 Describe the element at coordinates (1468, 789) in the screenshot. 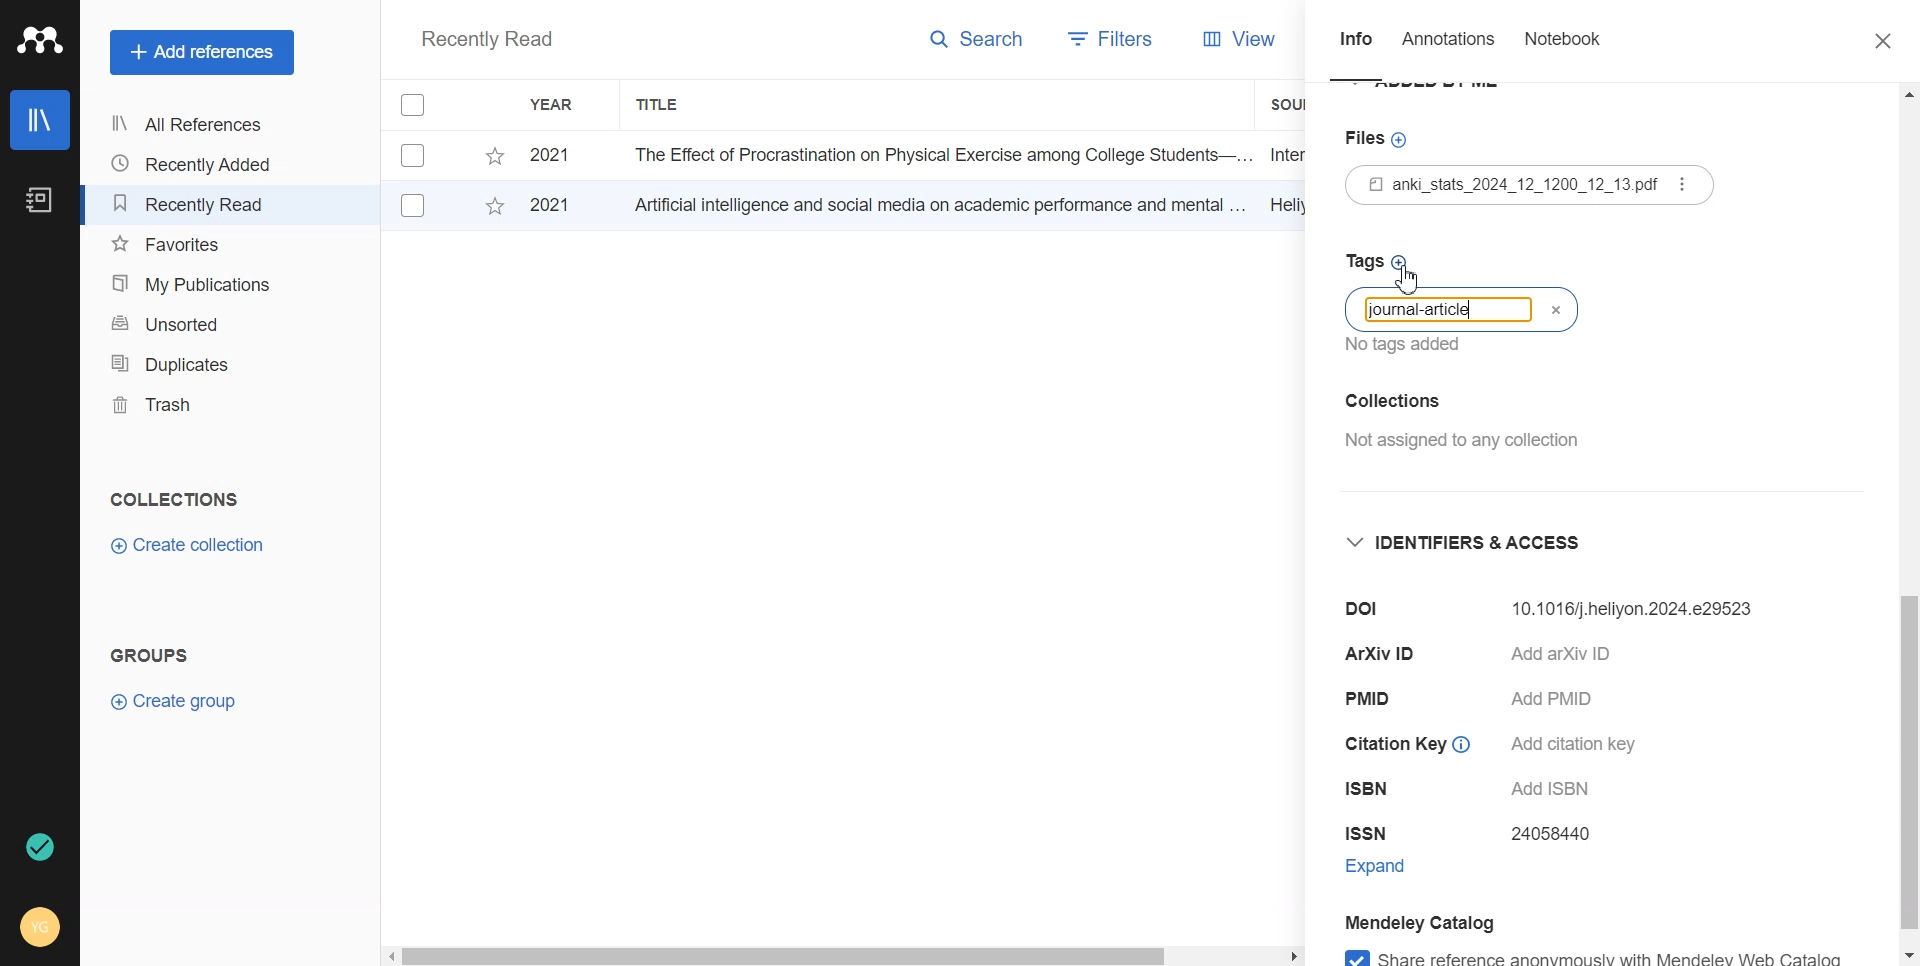

I see `ISBN Add ISBN` at that location.